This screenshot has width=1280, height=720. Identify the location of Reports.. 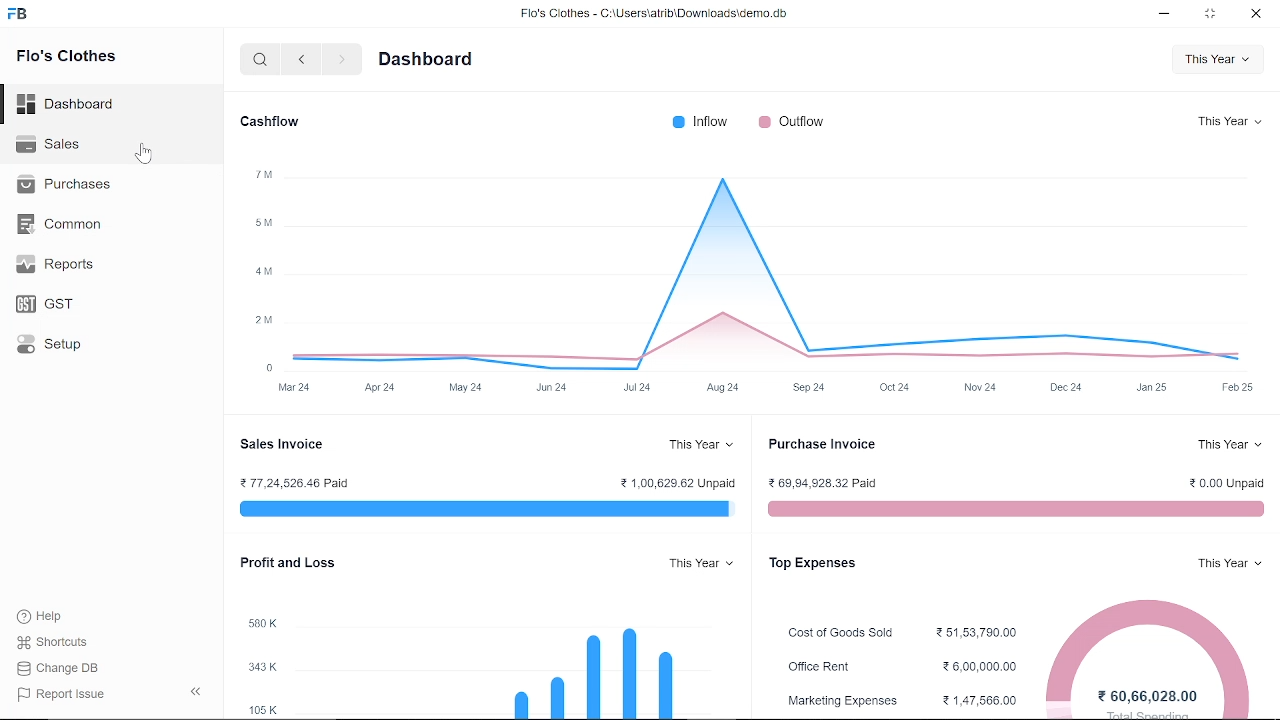
(61, 263).